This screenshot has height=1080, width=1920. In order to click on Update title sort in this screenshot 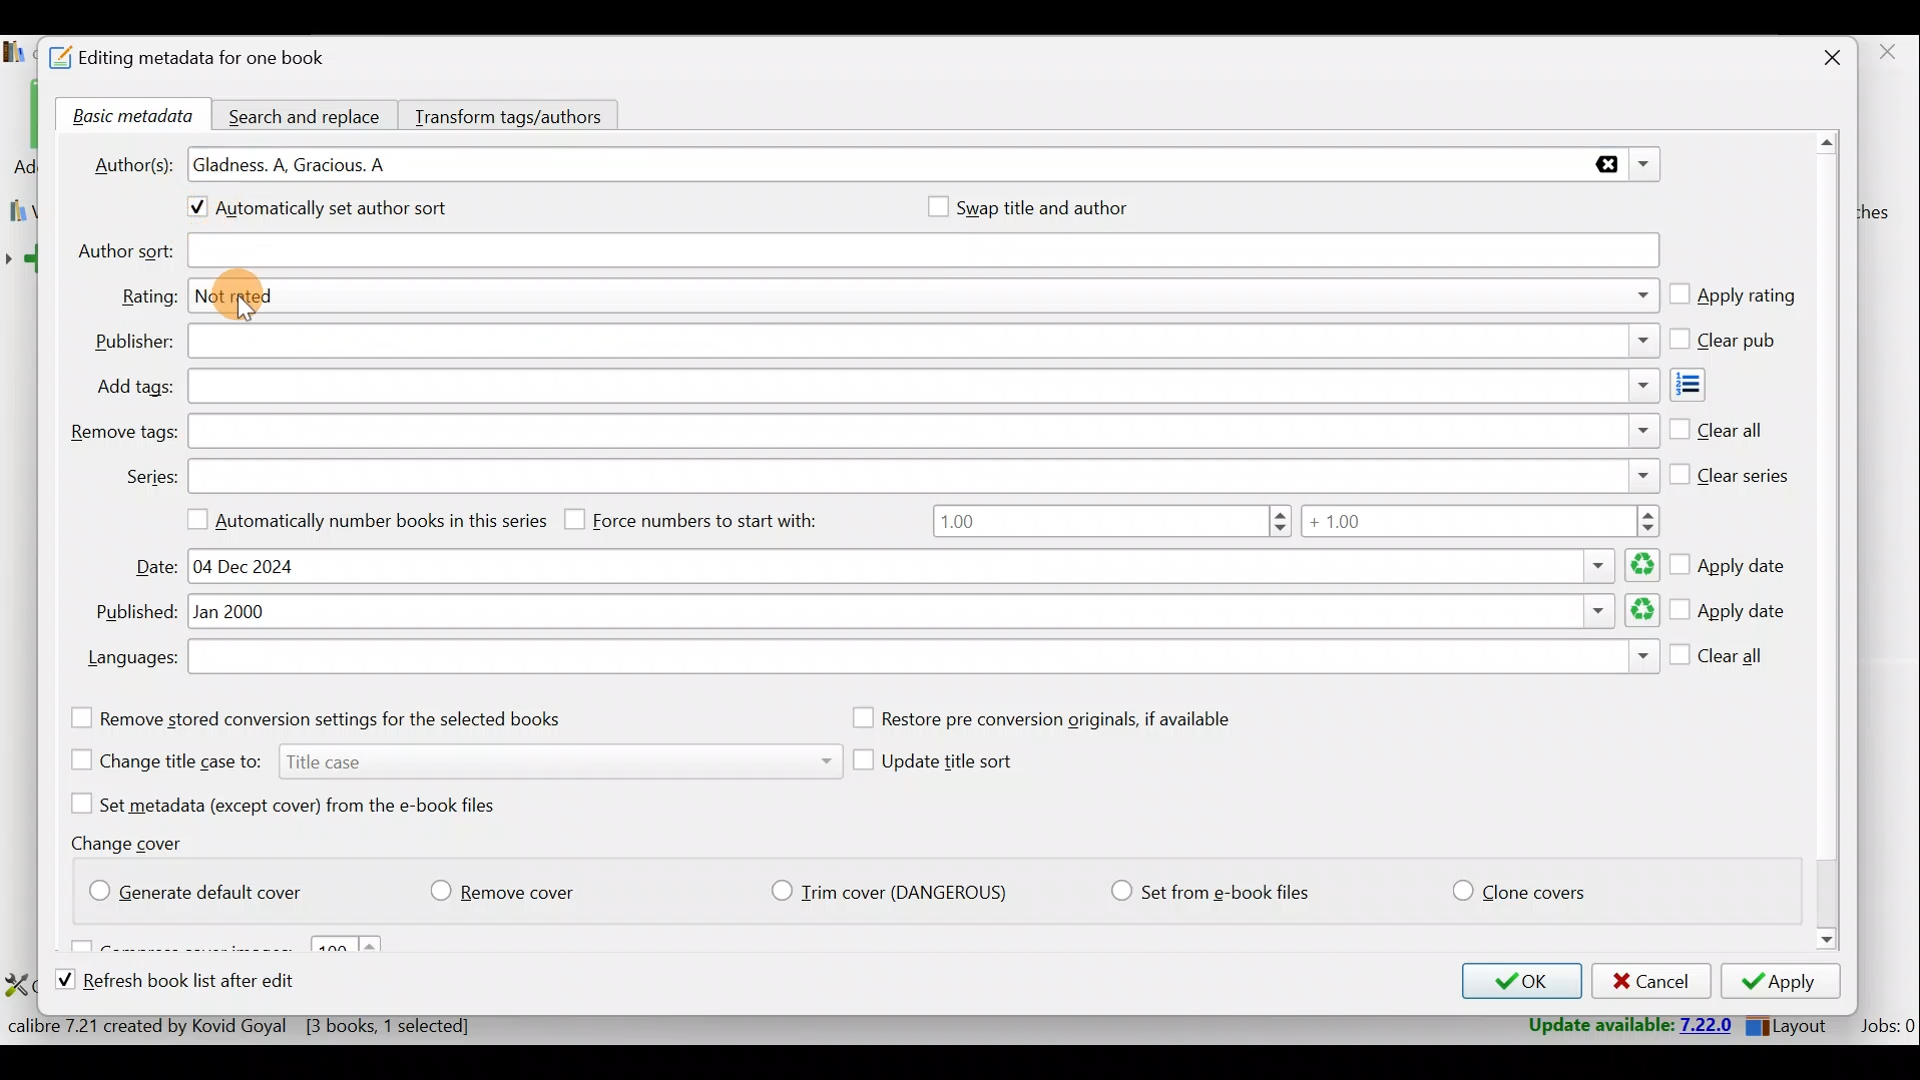, I will do `click(952, 765)`.